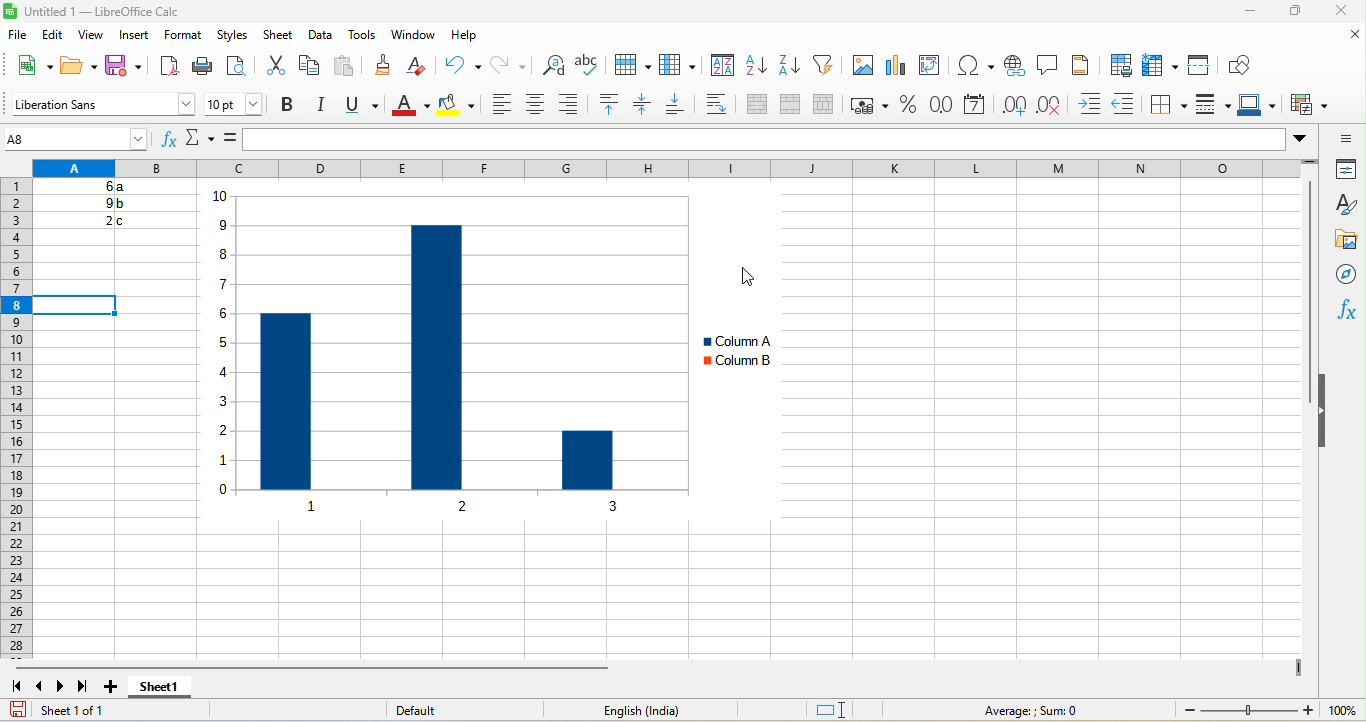  Describe the element at coordinates (18, 35) in the screenshot. I see `file` at that location.